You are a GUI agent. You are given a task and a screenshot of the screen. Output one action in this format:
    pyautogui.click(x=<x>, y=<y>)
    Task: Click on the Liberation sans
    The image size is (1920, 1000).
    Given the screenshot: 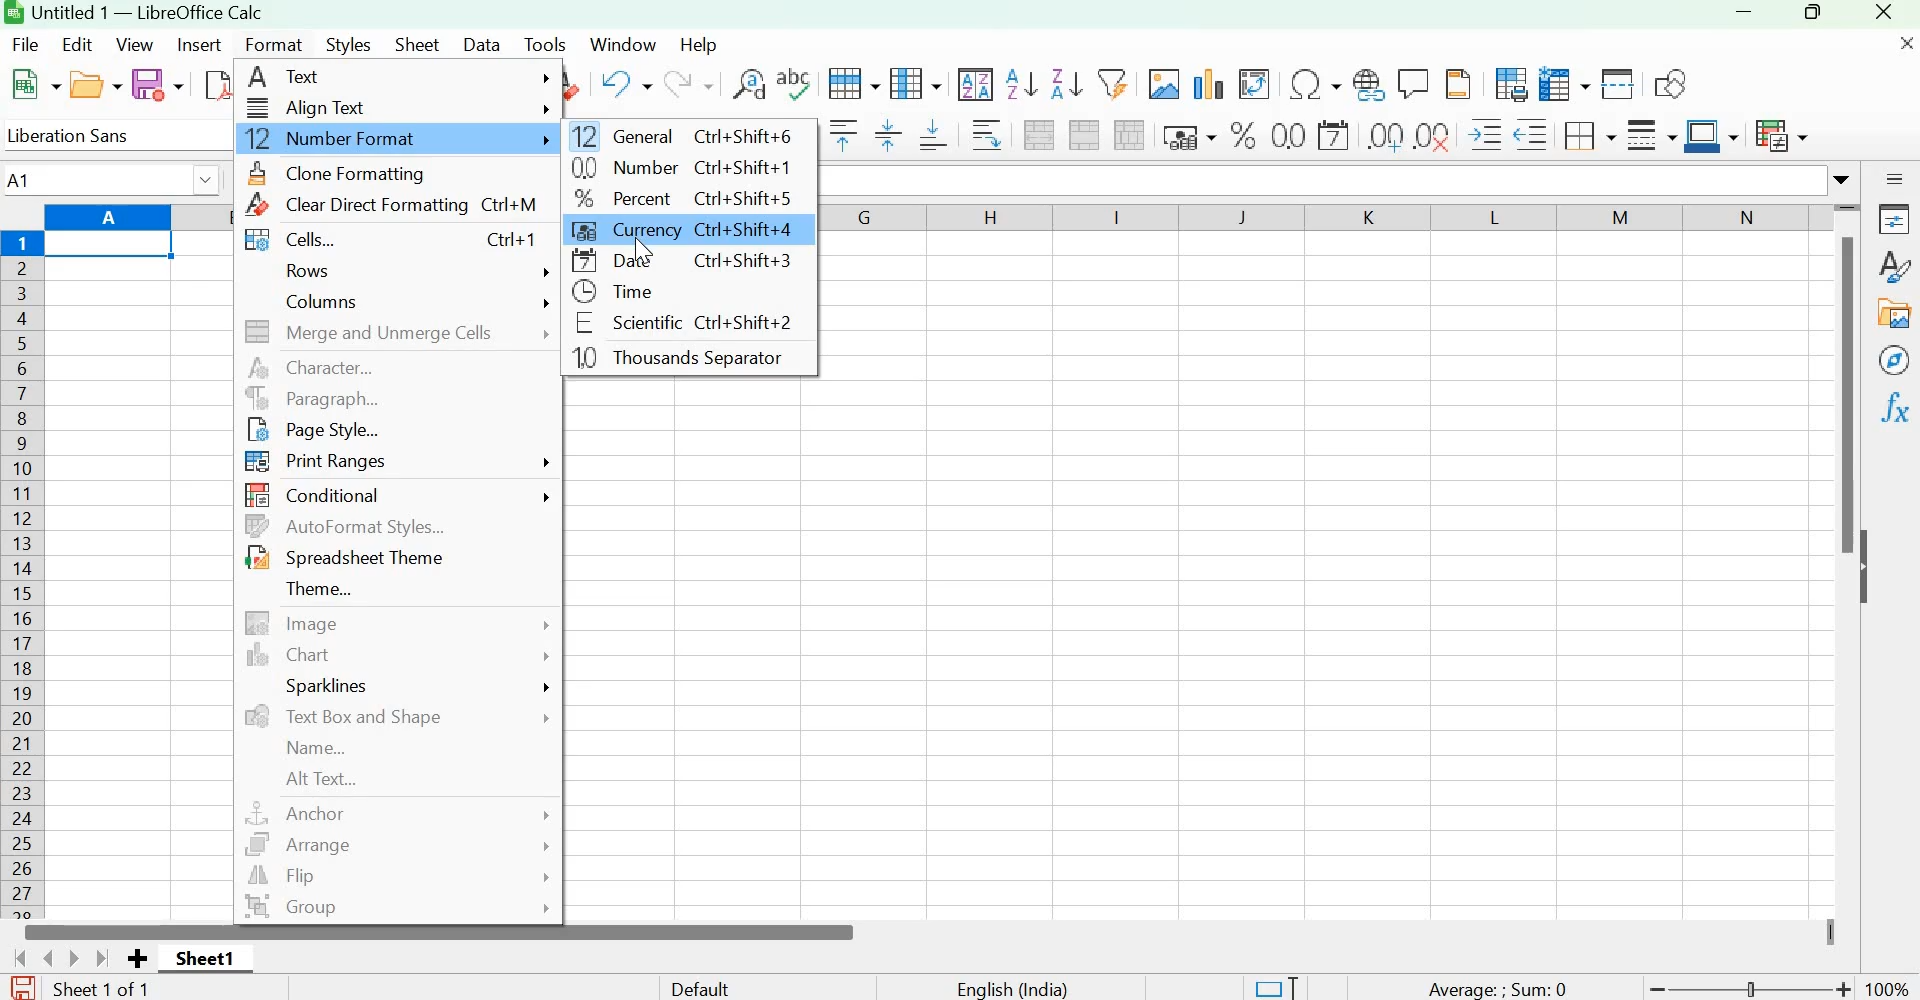 What is the action you would take?
    pyautogui.click(x=90, y=135)
    